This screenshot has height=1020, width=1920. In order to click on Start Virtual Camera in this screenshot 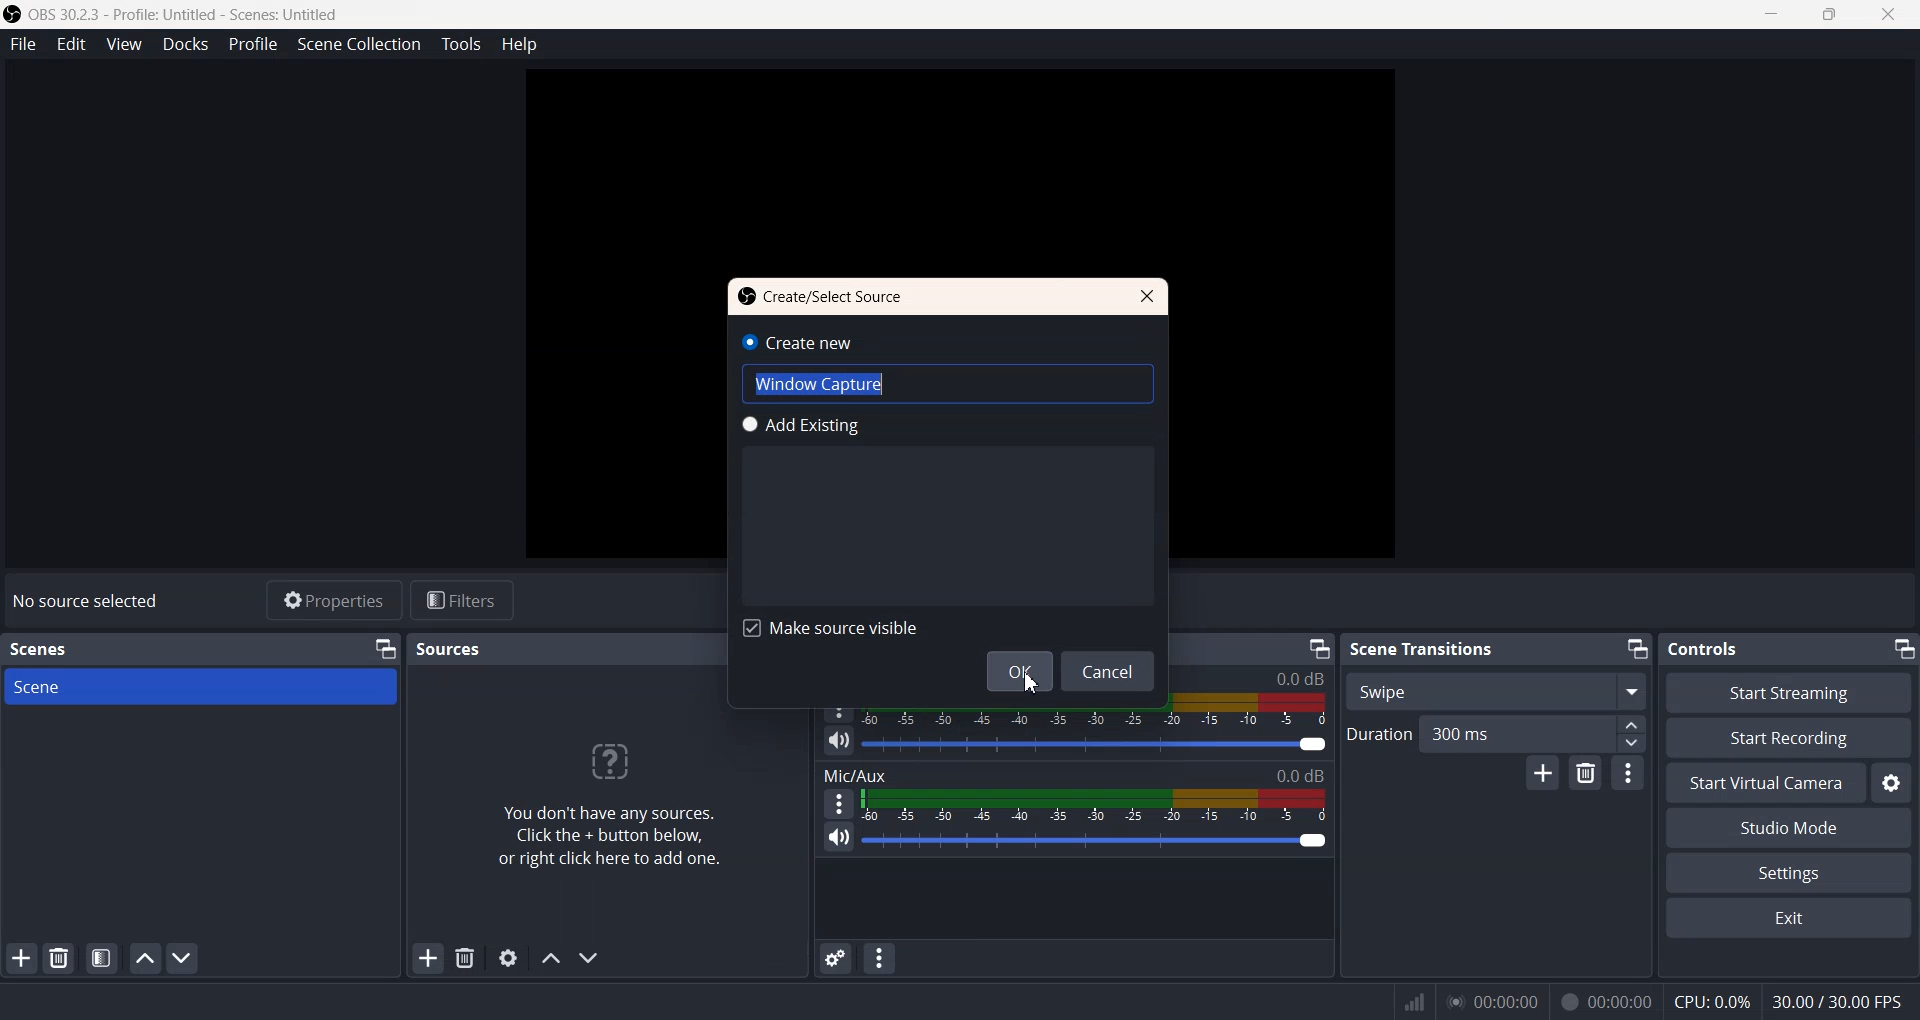, I will do `click(1763, 783)`.